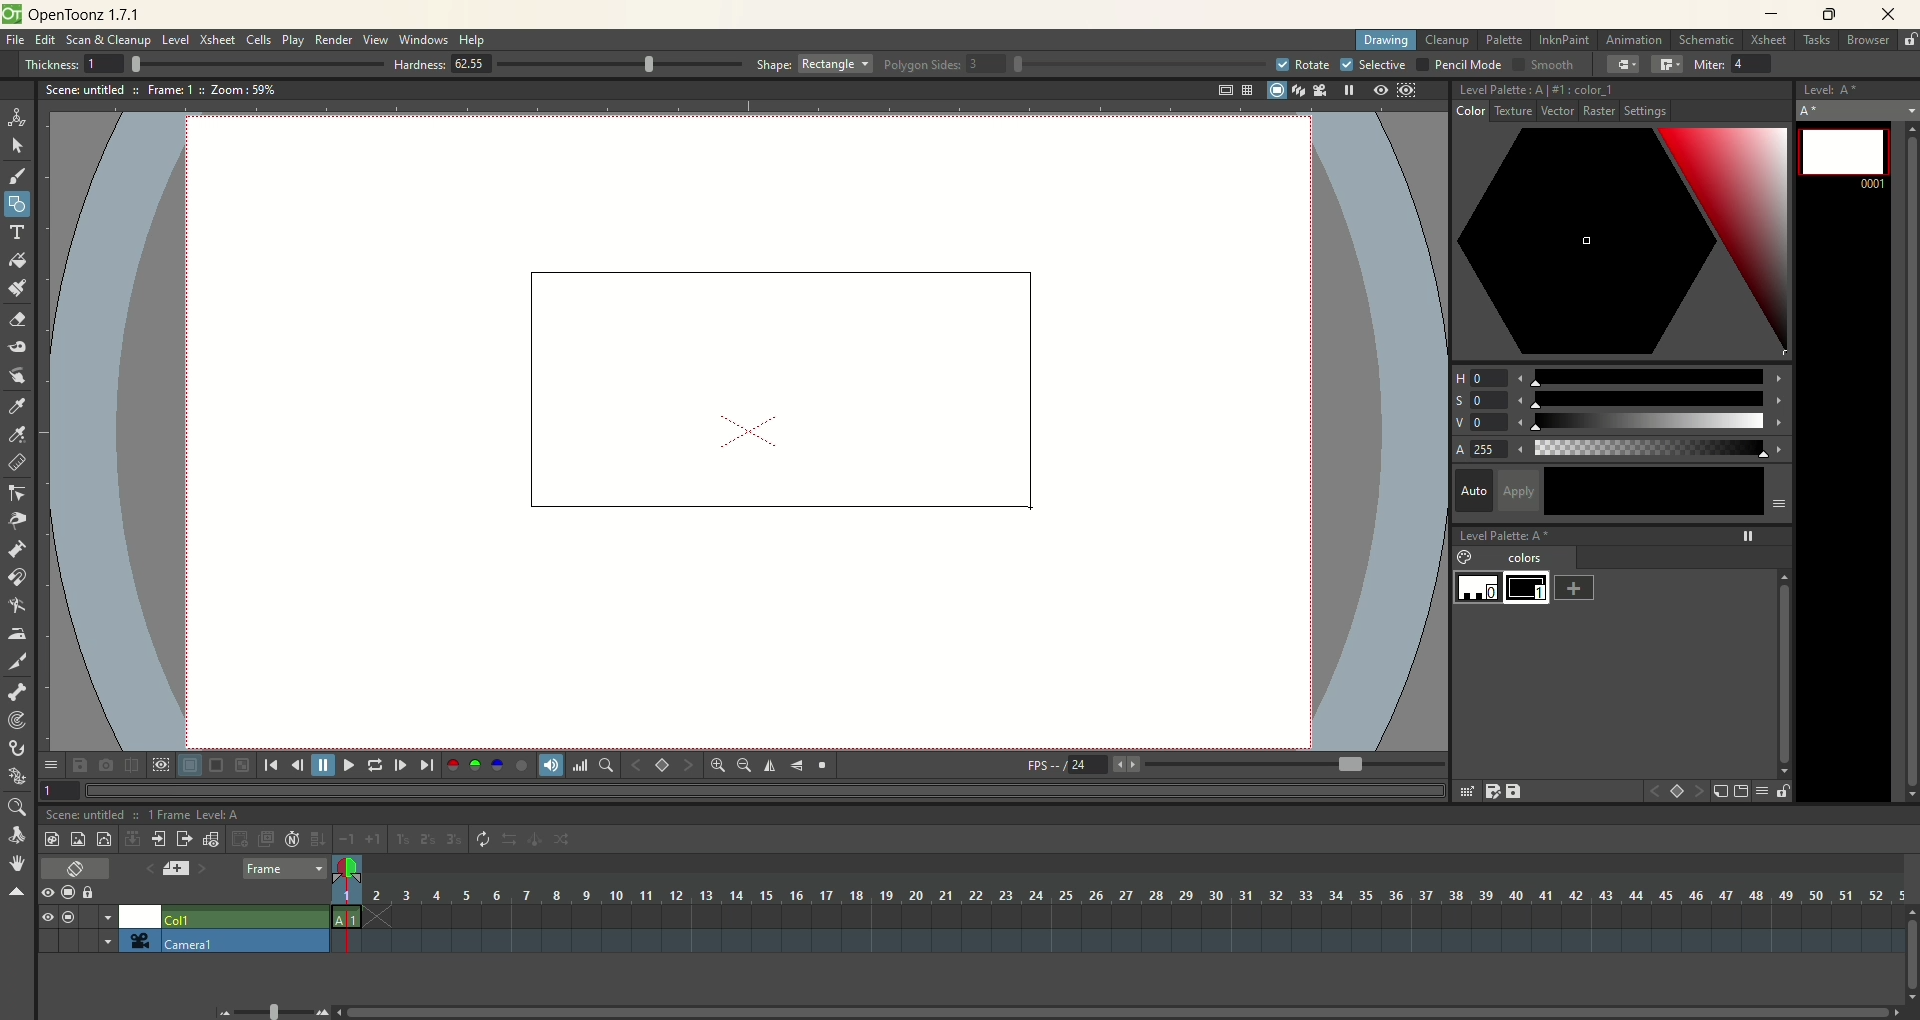  What do you see at coordinates (1564, 40) in the screenshot?
I see `ink paint` at bounding box center [1564, 40].